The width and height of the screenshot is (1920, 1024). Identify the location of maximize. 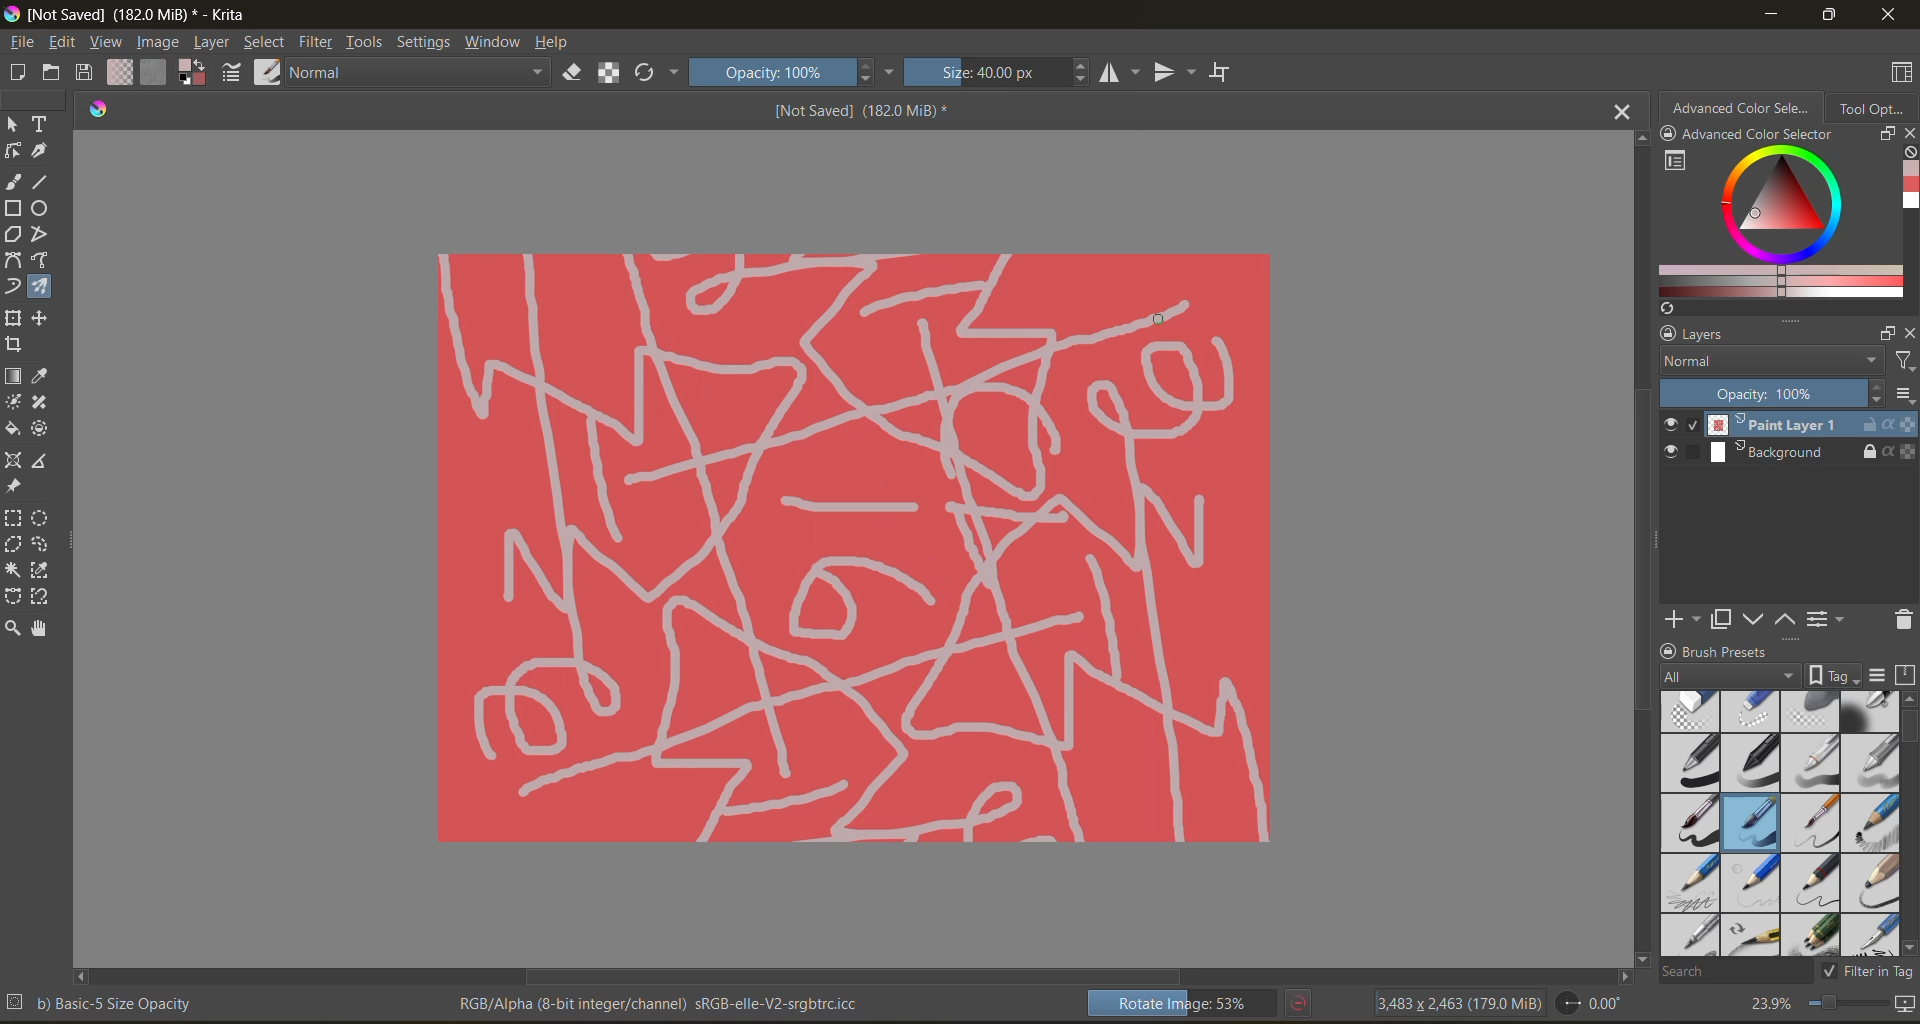
(1825, 16).